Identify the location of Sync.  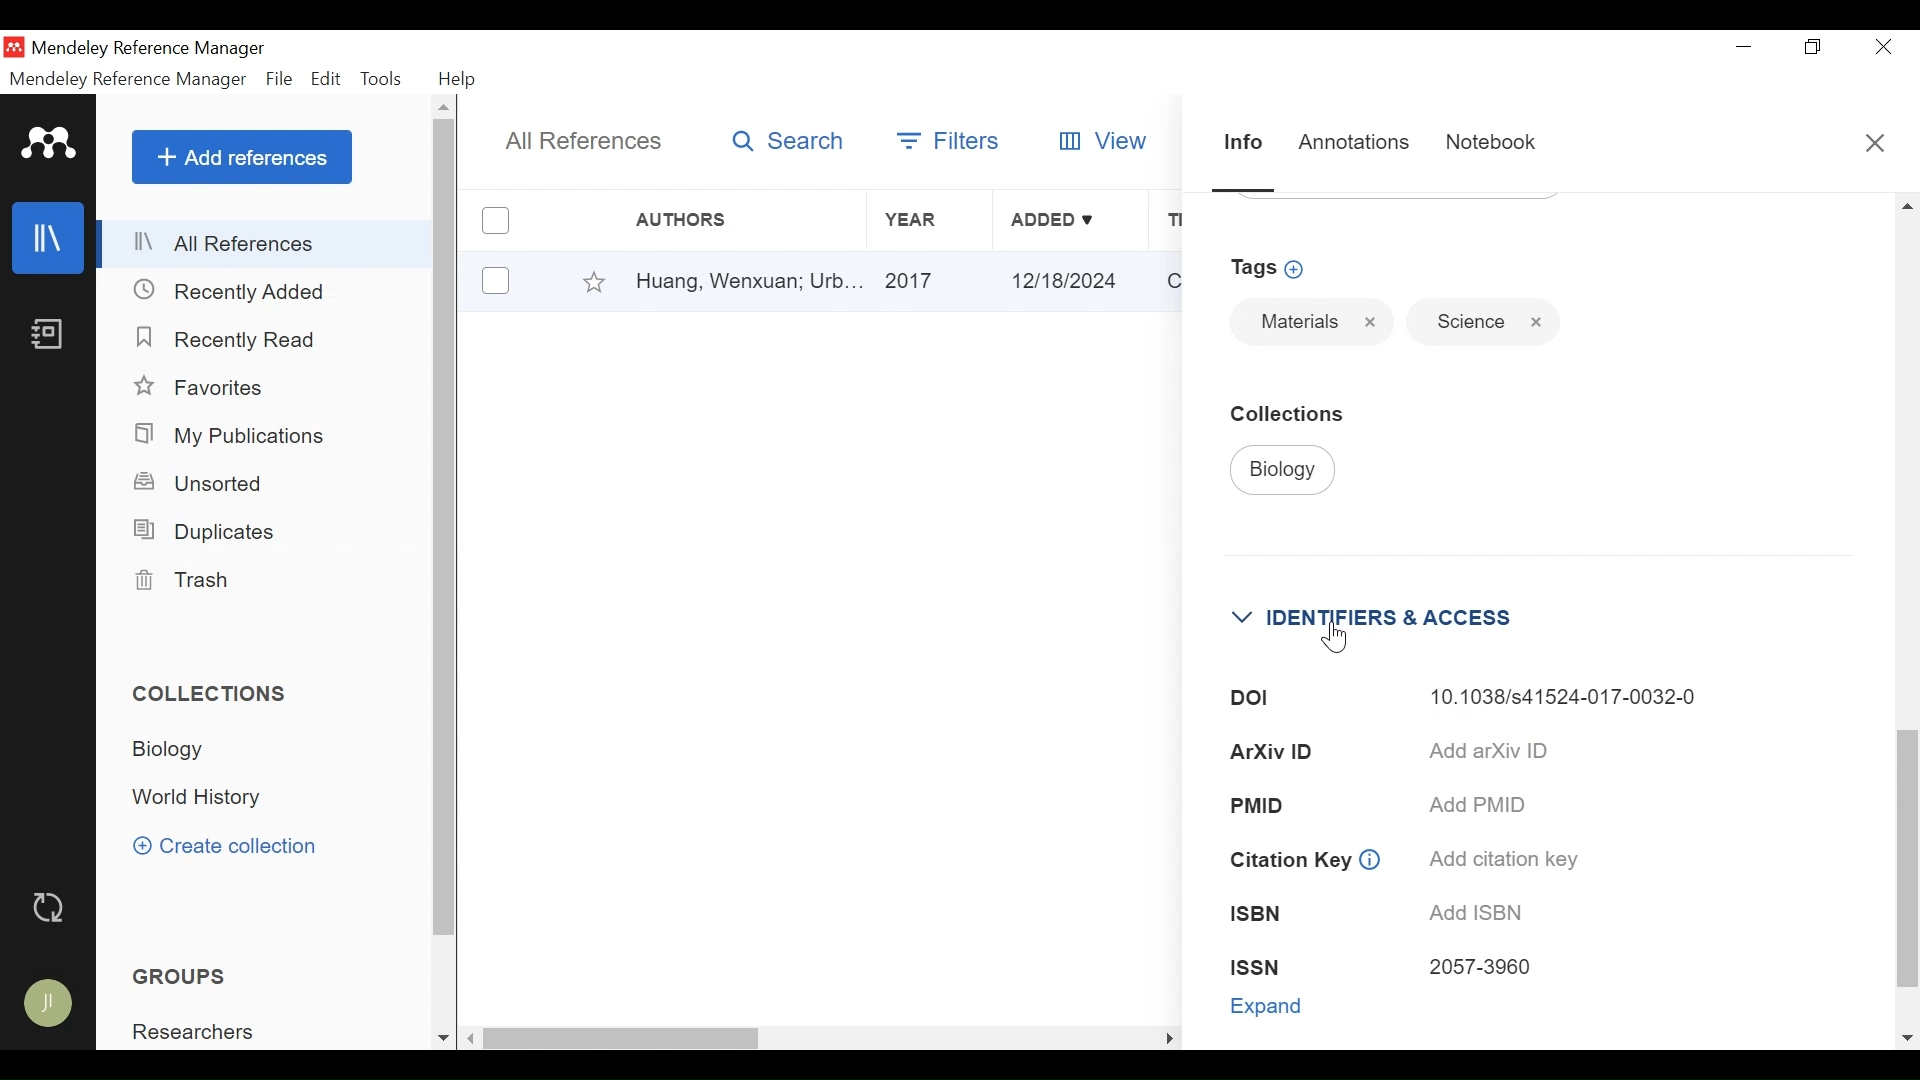
(51, 908).